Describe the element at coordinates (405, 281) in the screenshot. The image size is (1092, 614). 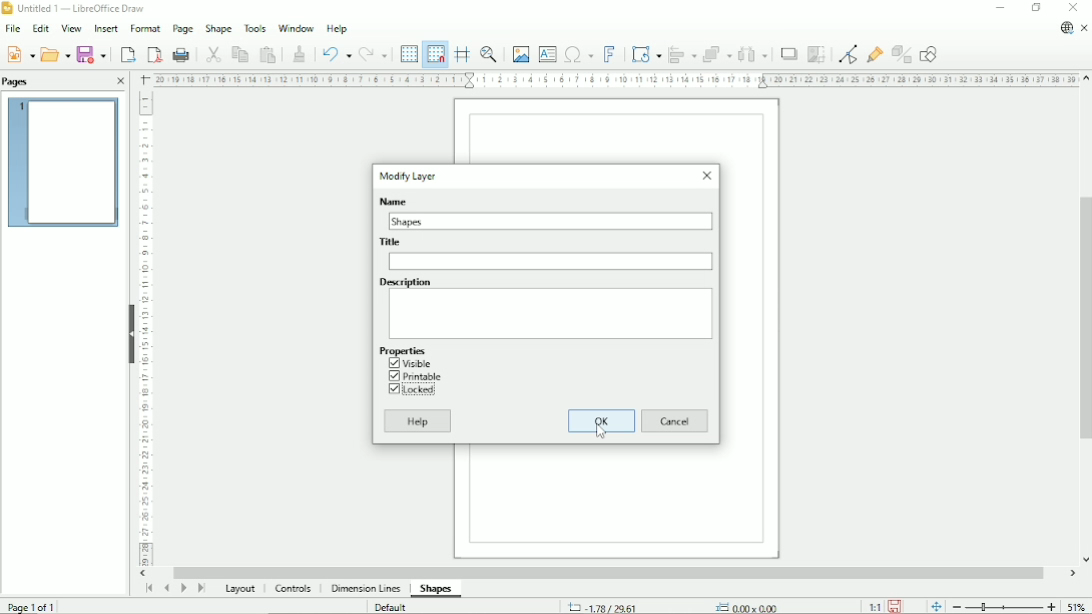
I see `Description` at that location.